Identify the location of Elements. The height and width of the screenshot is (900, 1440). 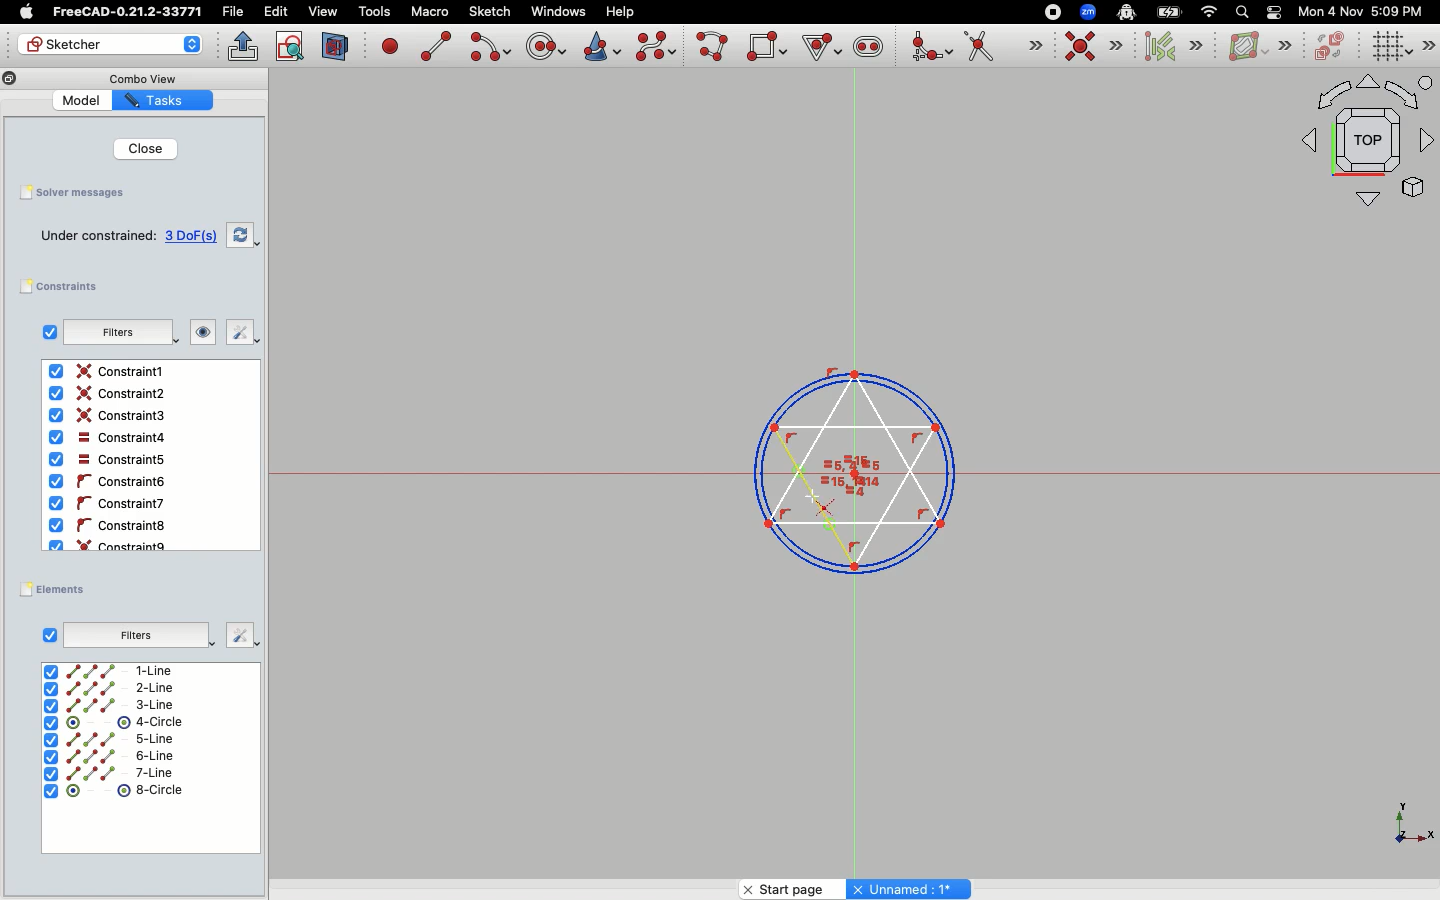
(58, 589).